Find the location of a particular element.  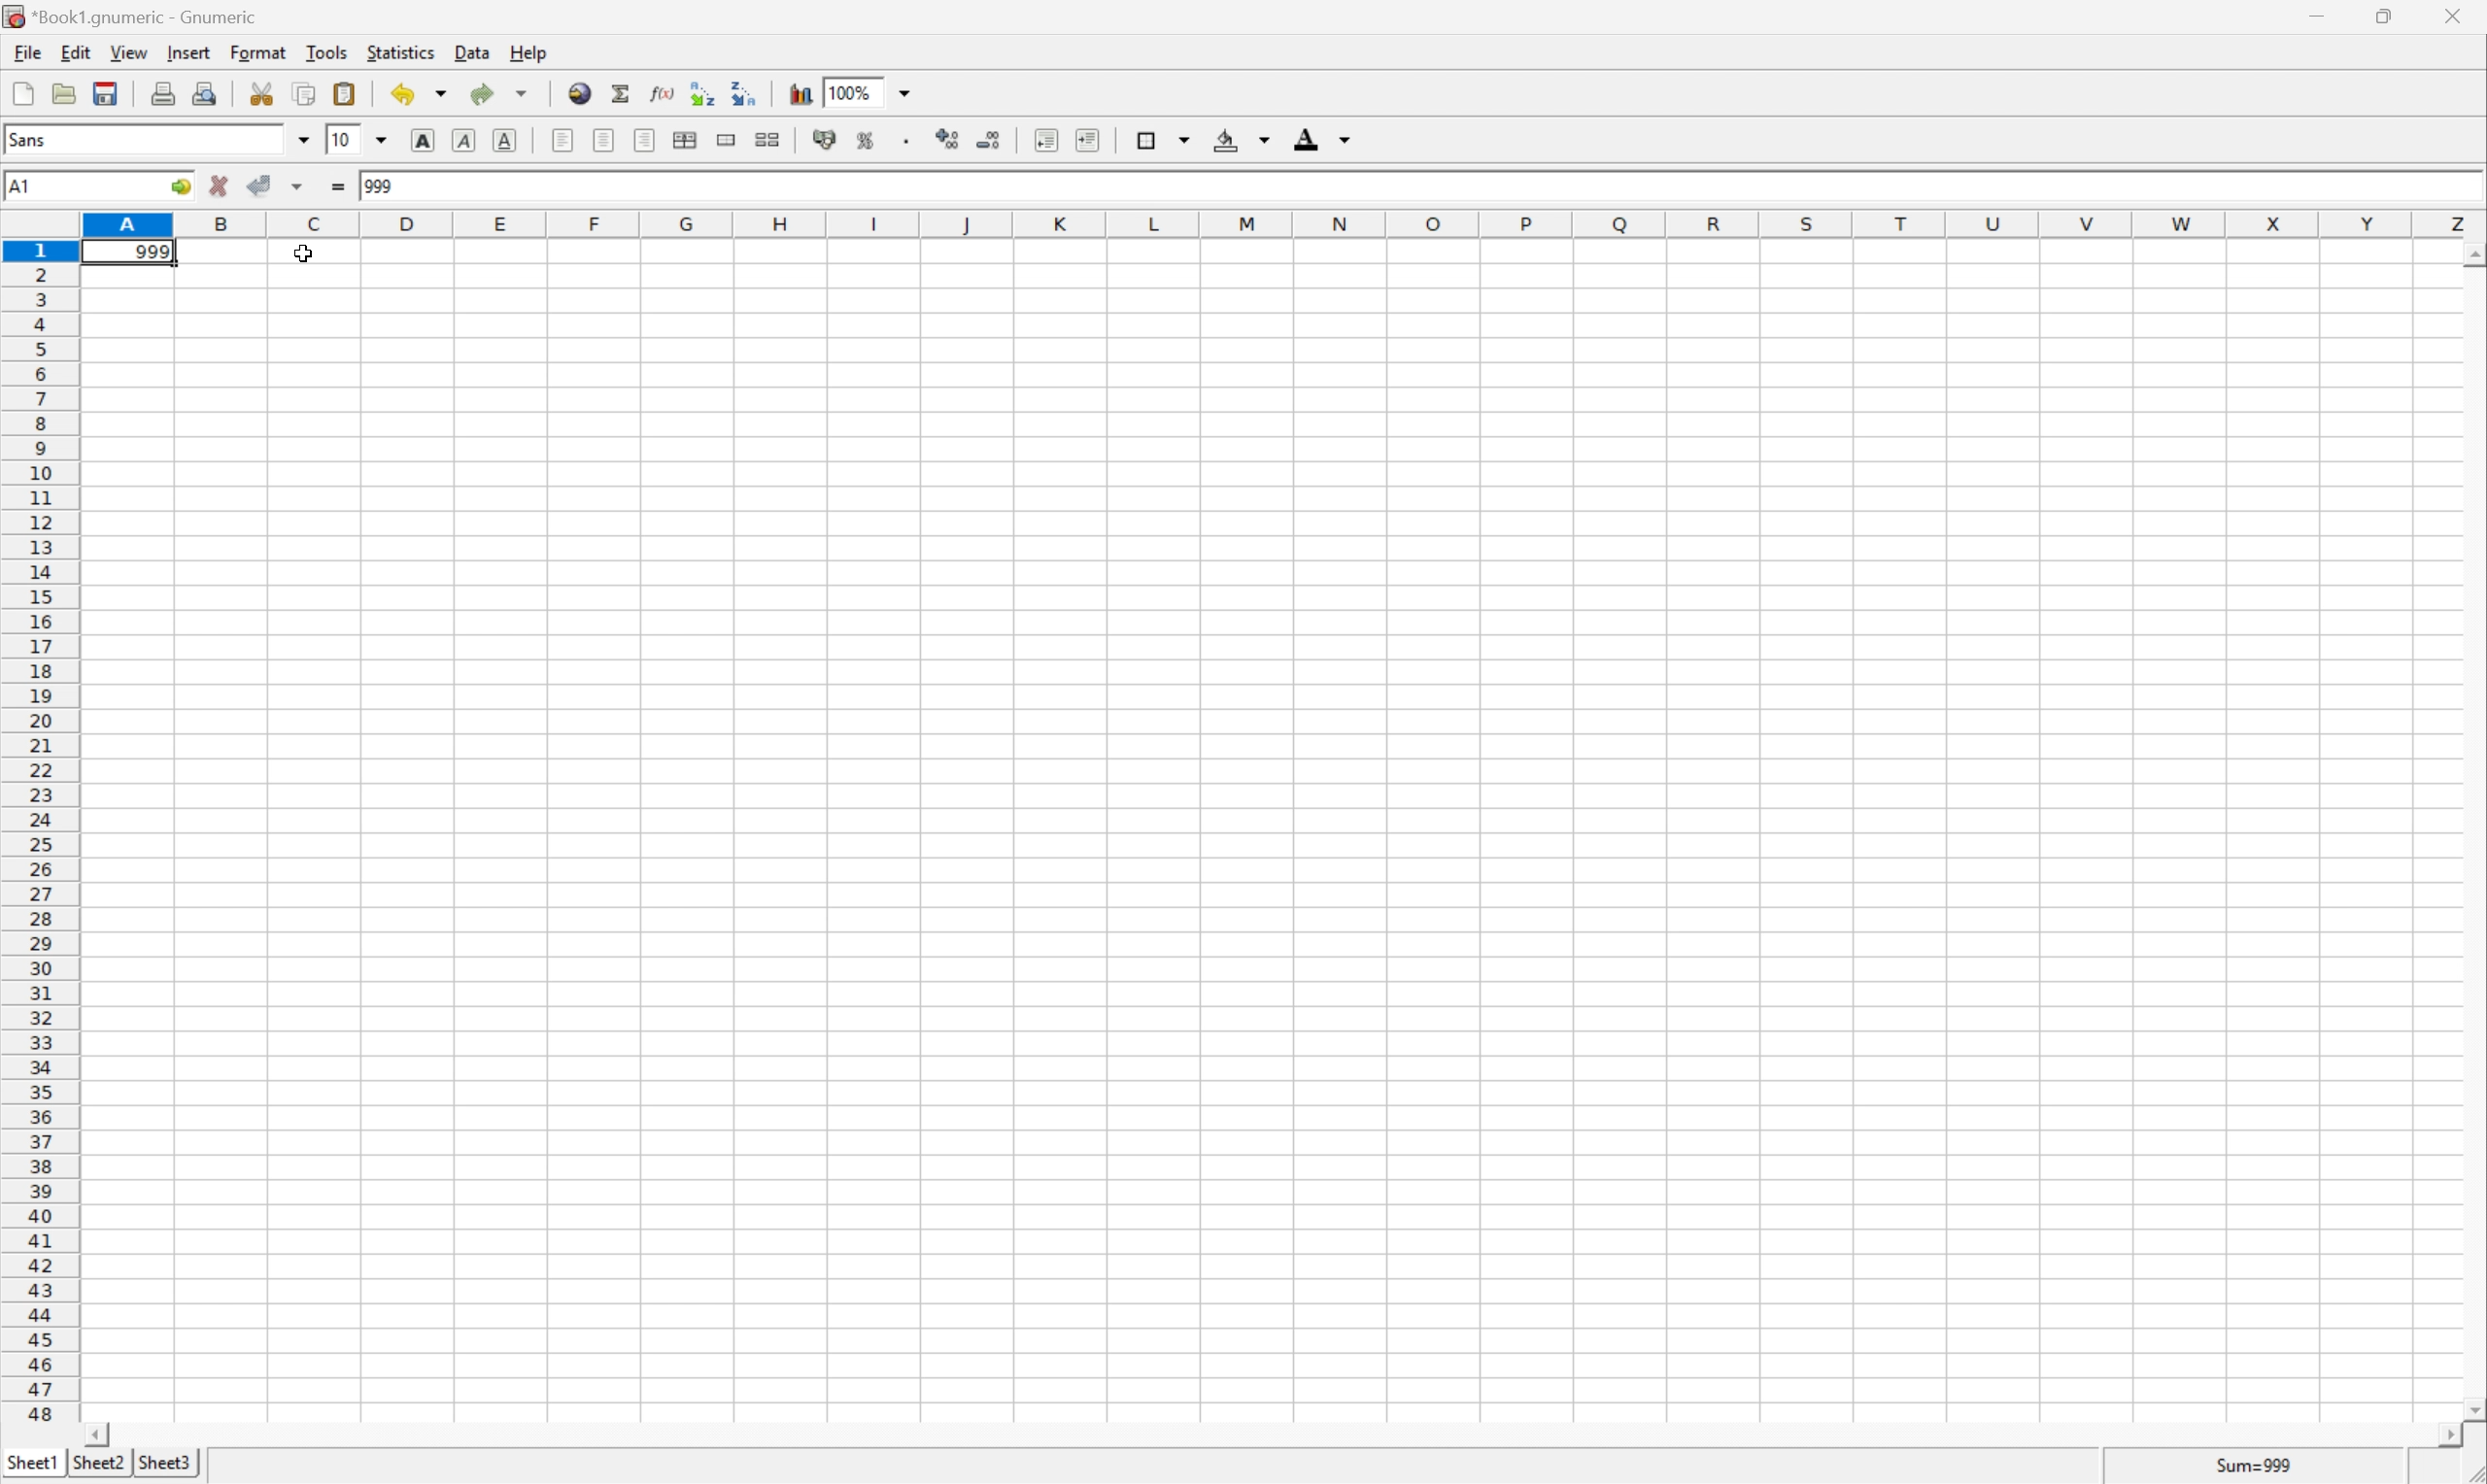

format selection as percentage is located at coordinates (868, 142).